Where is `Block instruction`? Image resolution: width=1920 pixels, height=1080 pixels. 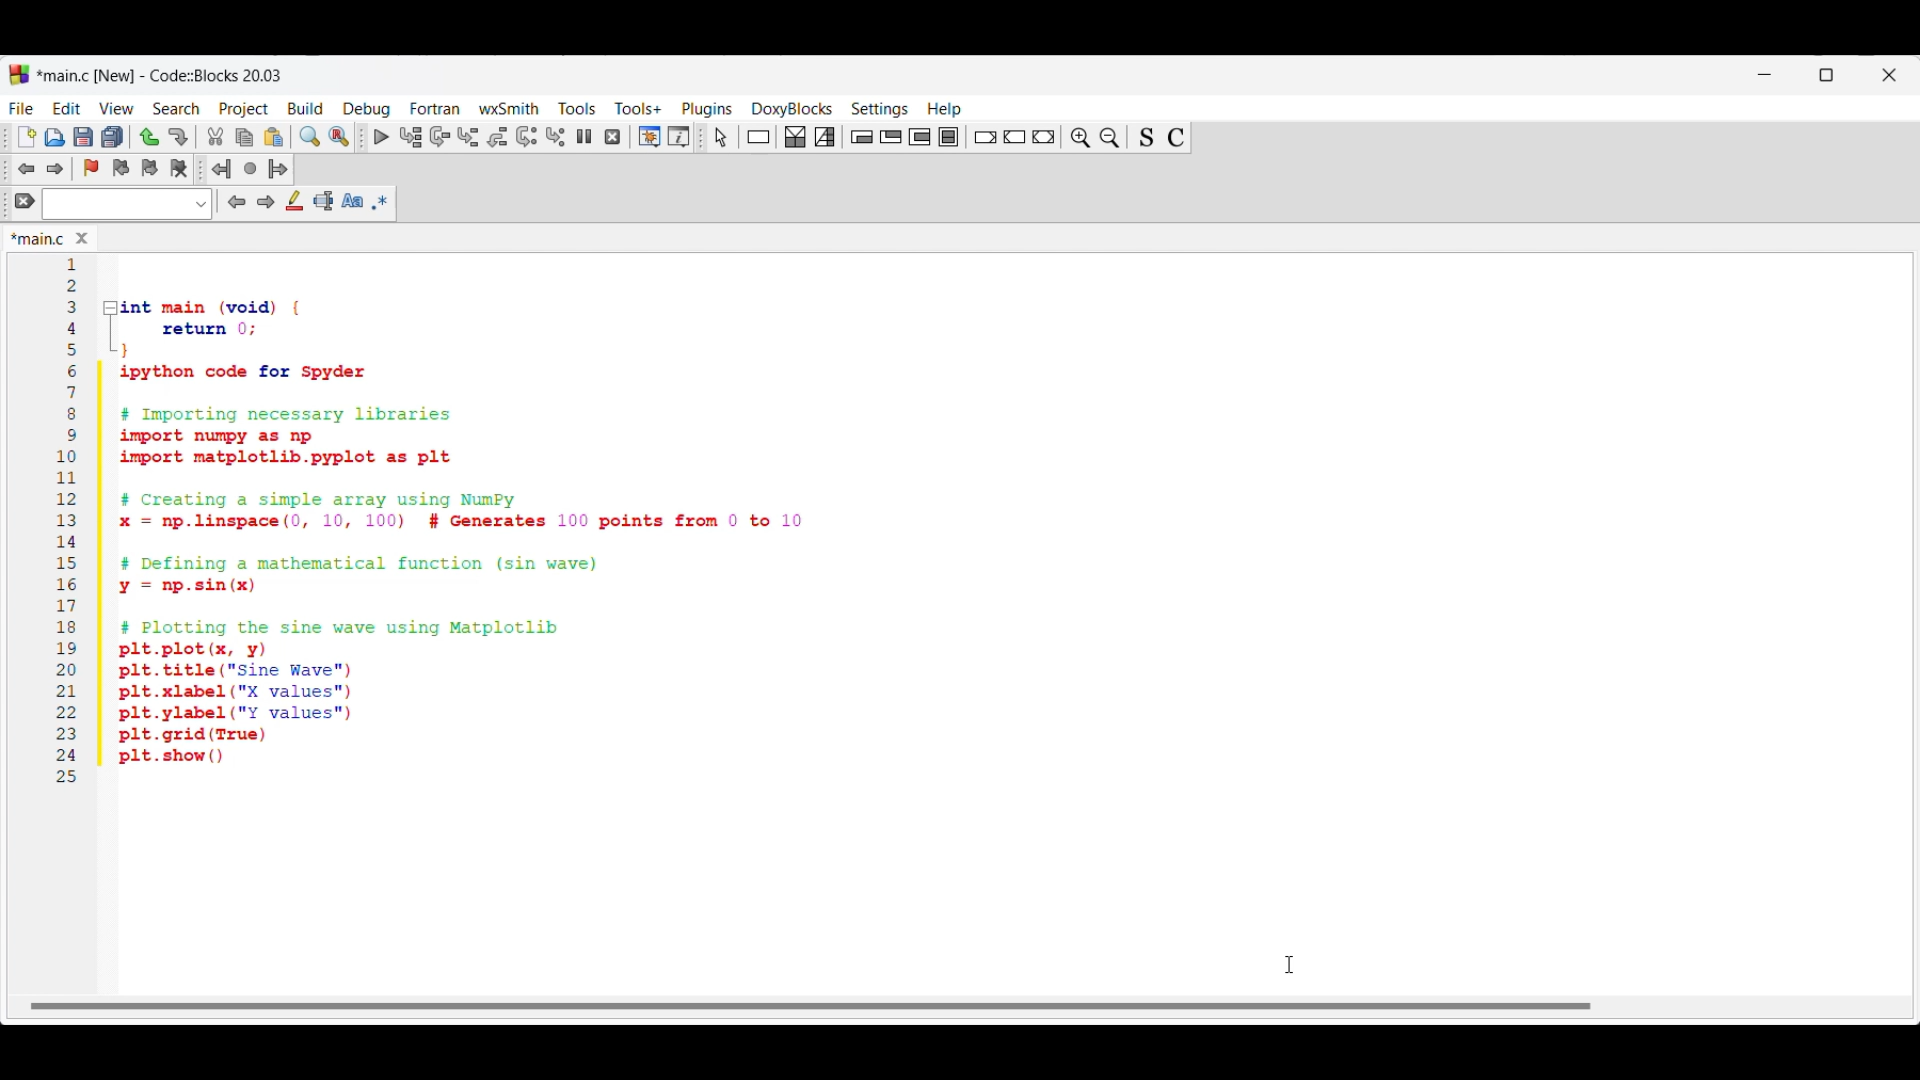
Block instruction is located at coordinates (948, 137).